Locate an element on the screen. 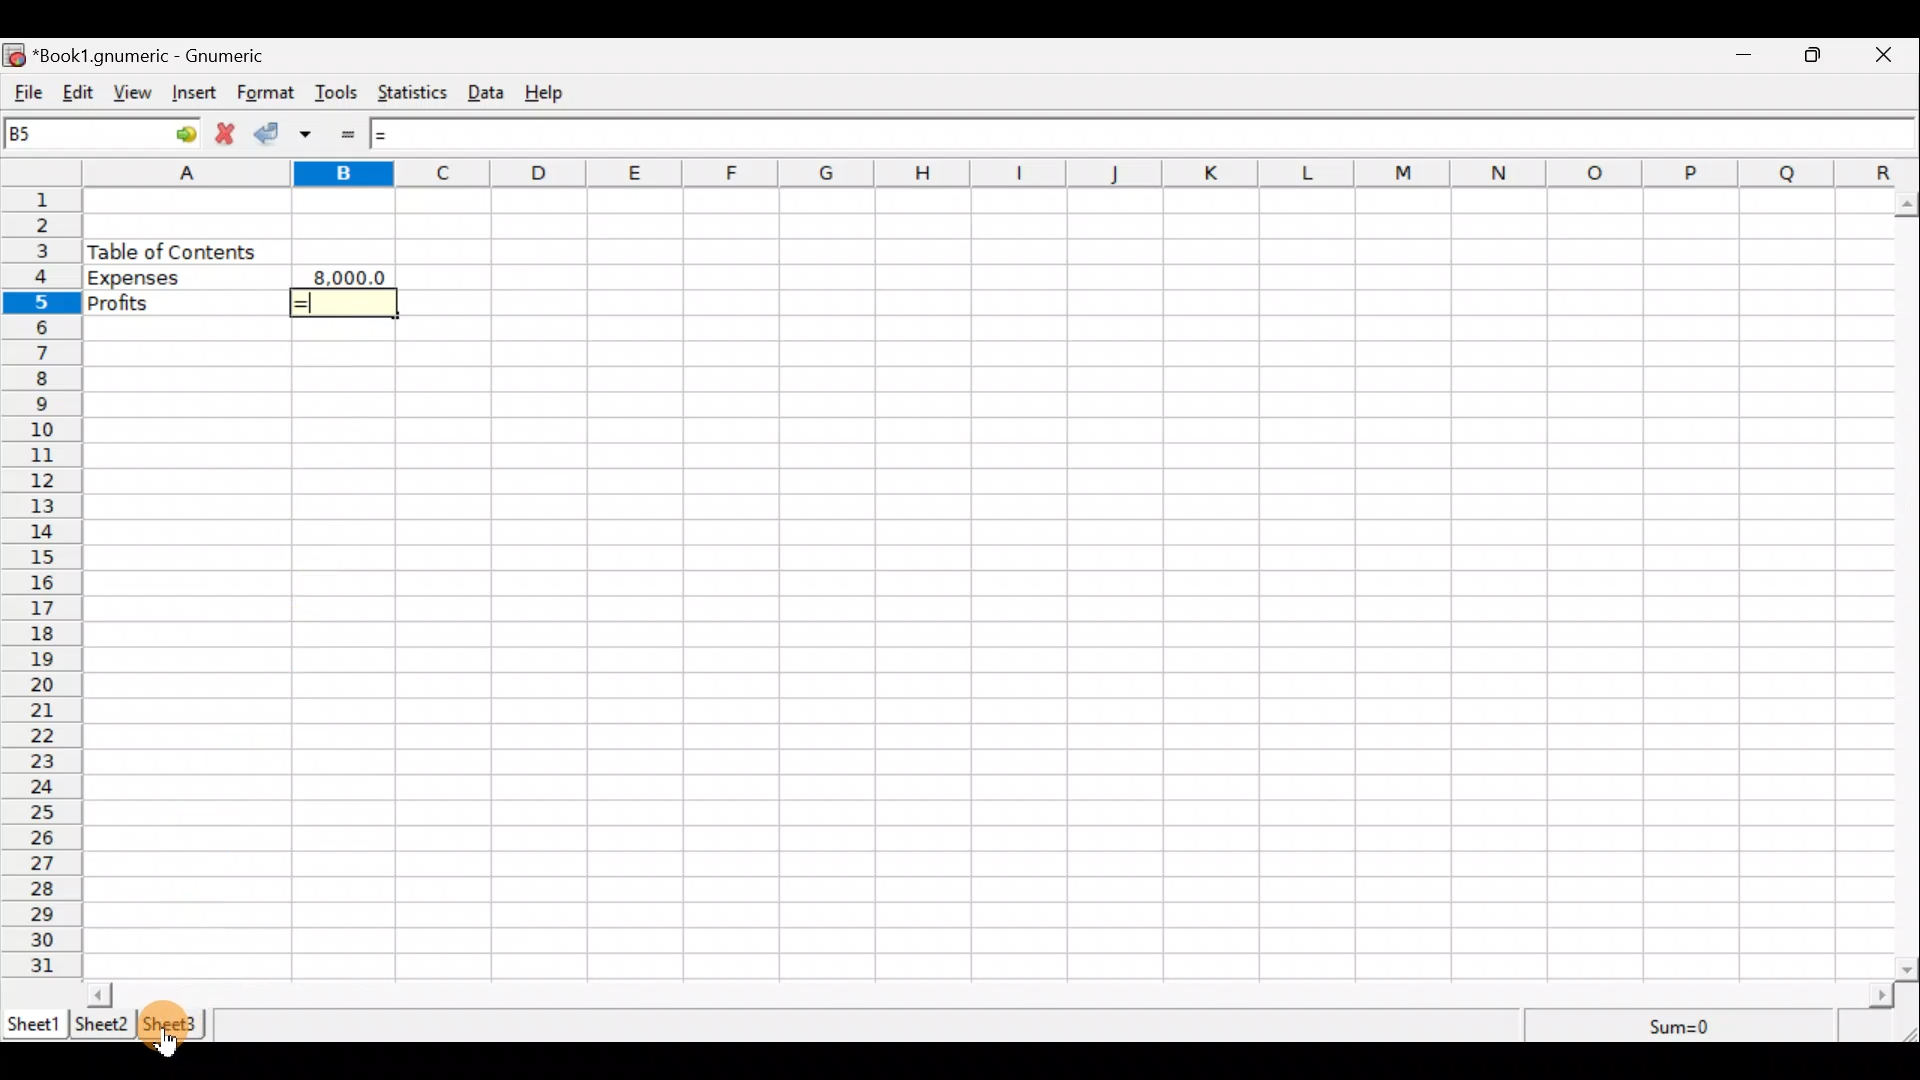 This screenshot has width=1920, height=1080. Minimize is located at coordinates (1745, 57).